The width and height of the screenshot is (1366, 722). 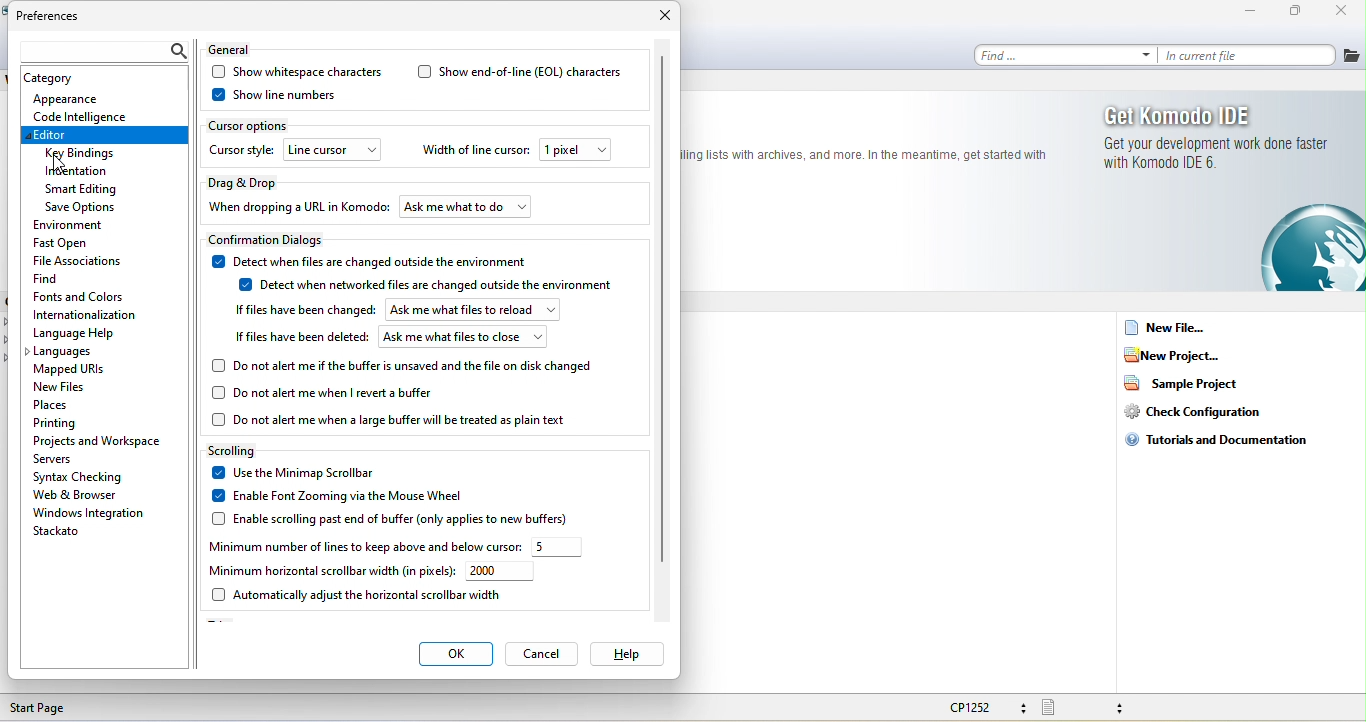 I want to click on do not alert me if the buffer is unsaved and the file on disk changed, so click(x=405, y=365).